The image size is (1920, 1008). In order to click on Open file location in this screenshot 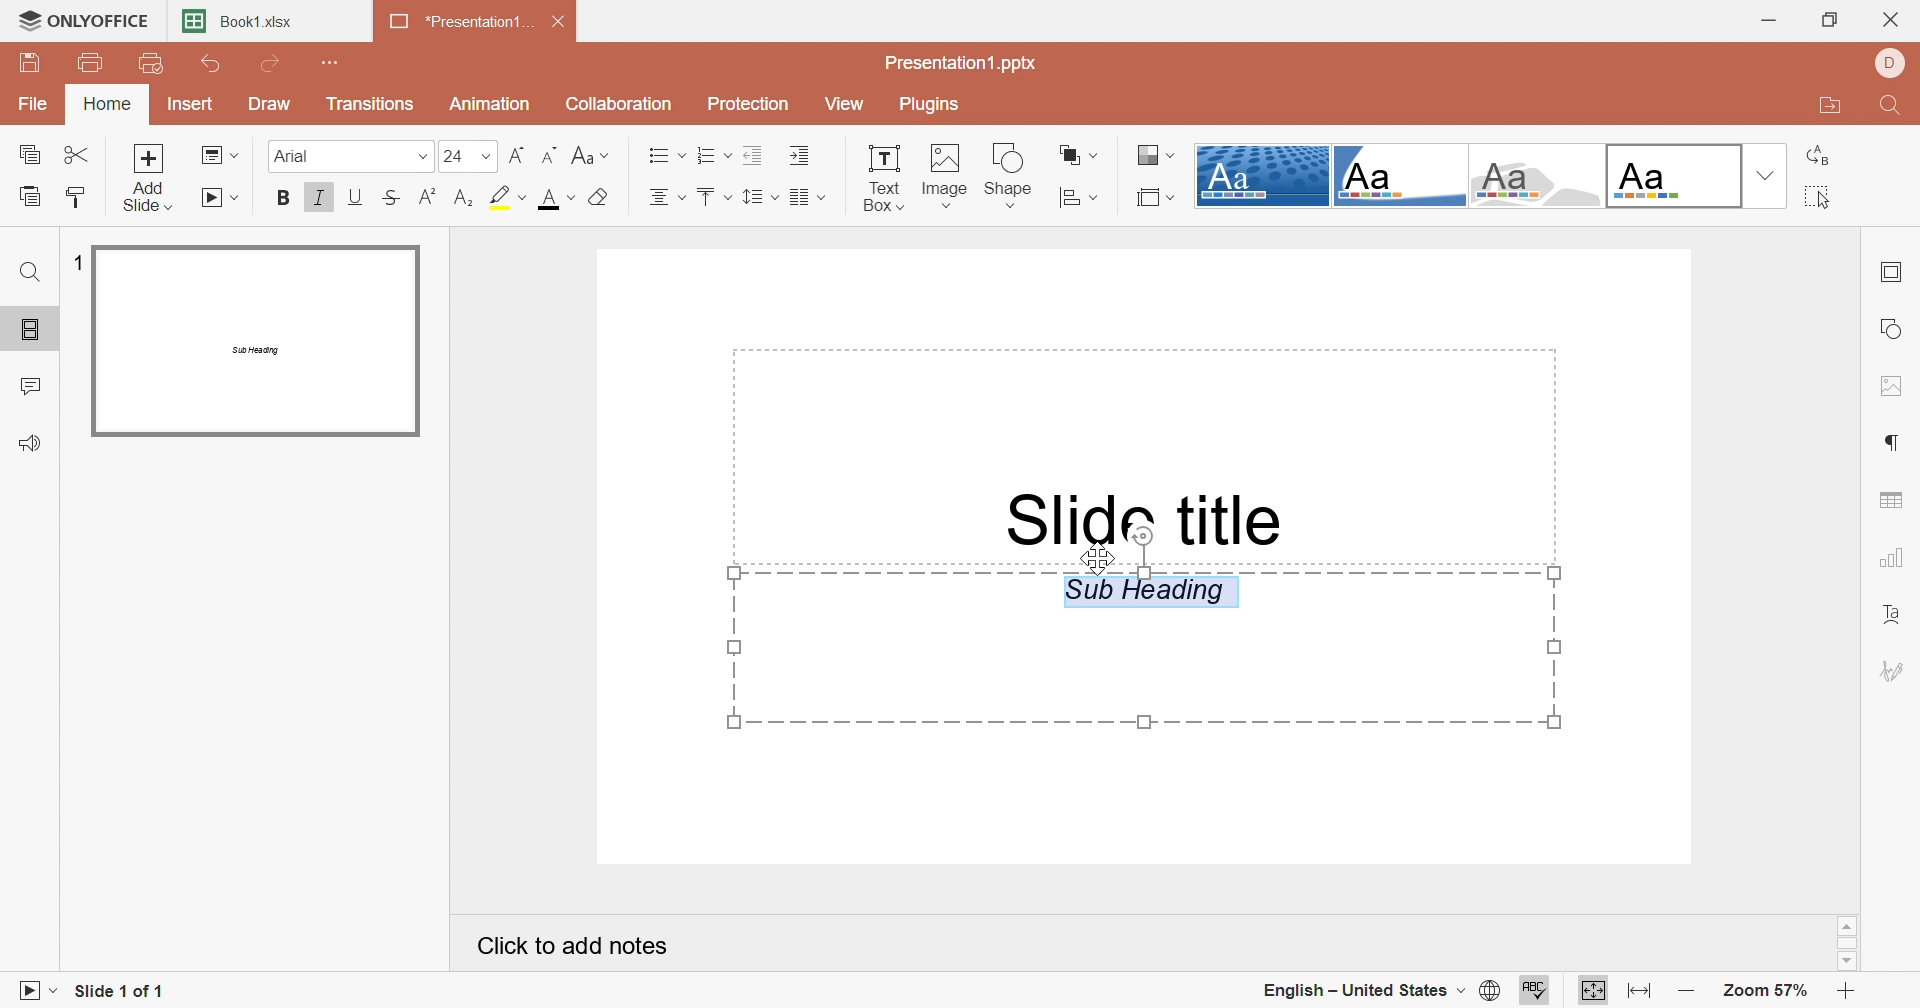, I will do `click(1834, 107)`.